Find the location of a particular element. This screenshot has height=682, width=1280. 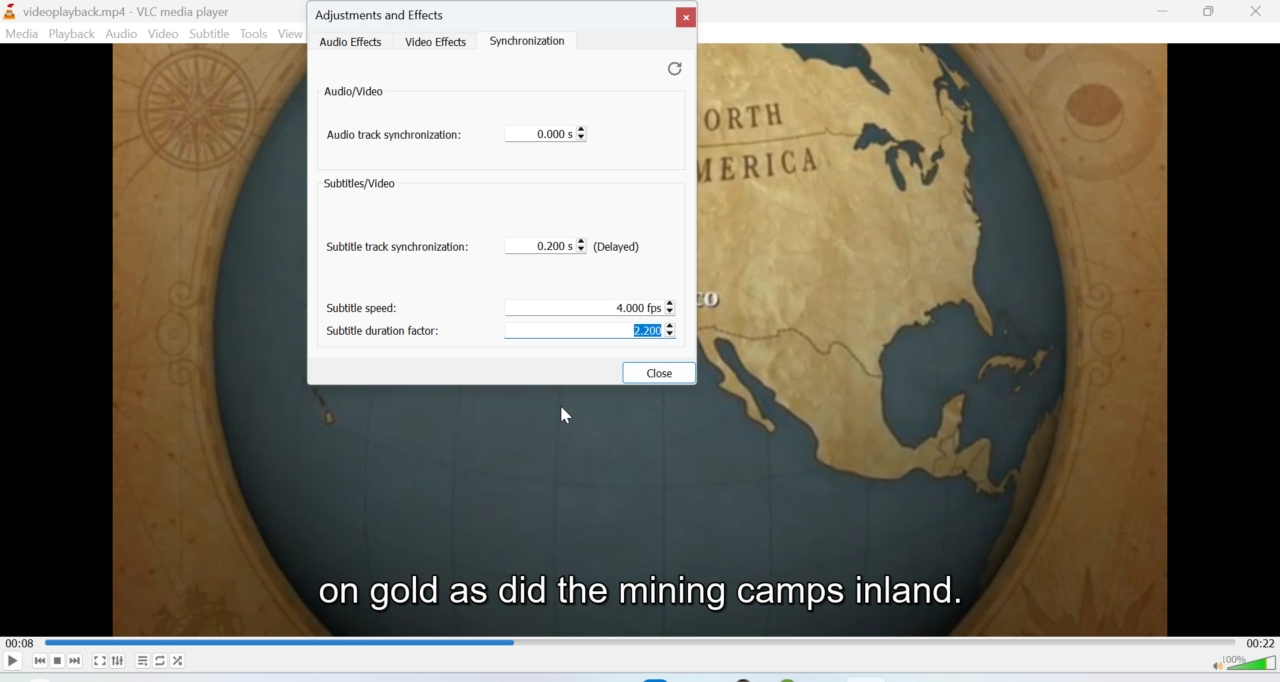

Refresh is located at coordinates (667, 68).